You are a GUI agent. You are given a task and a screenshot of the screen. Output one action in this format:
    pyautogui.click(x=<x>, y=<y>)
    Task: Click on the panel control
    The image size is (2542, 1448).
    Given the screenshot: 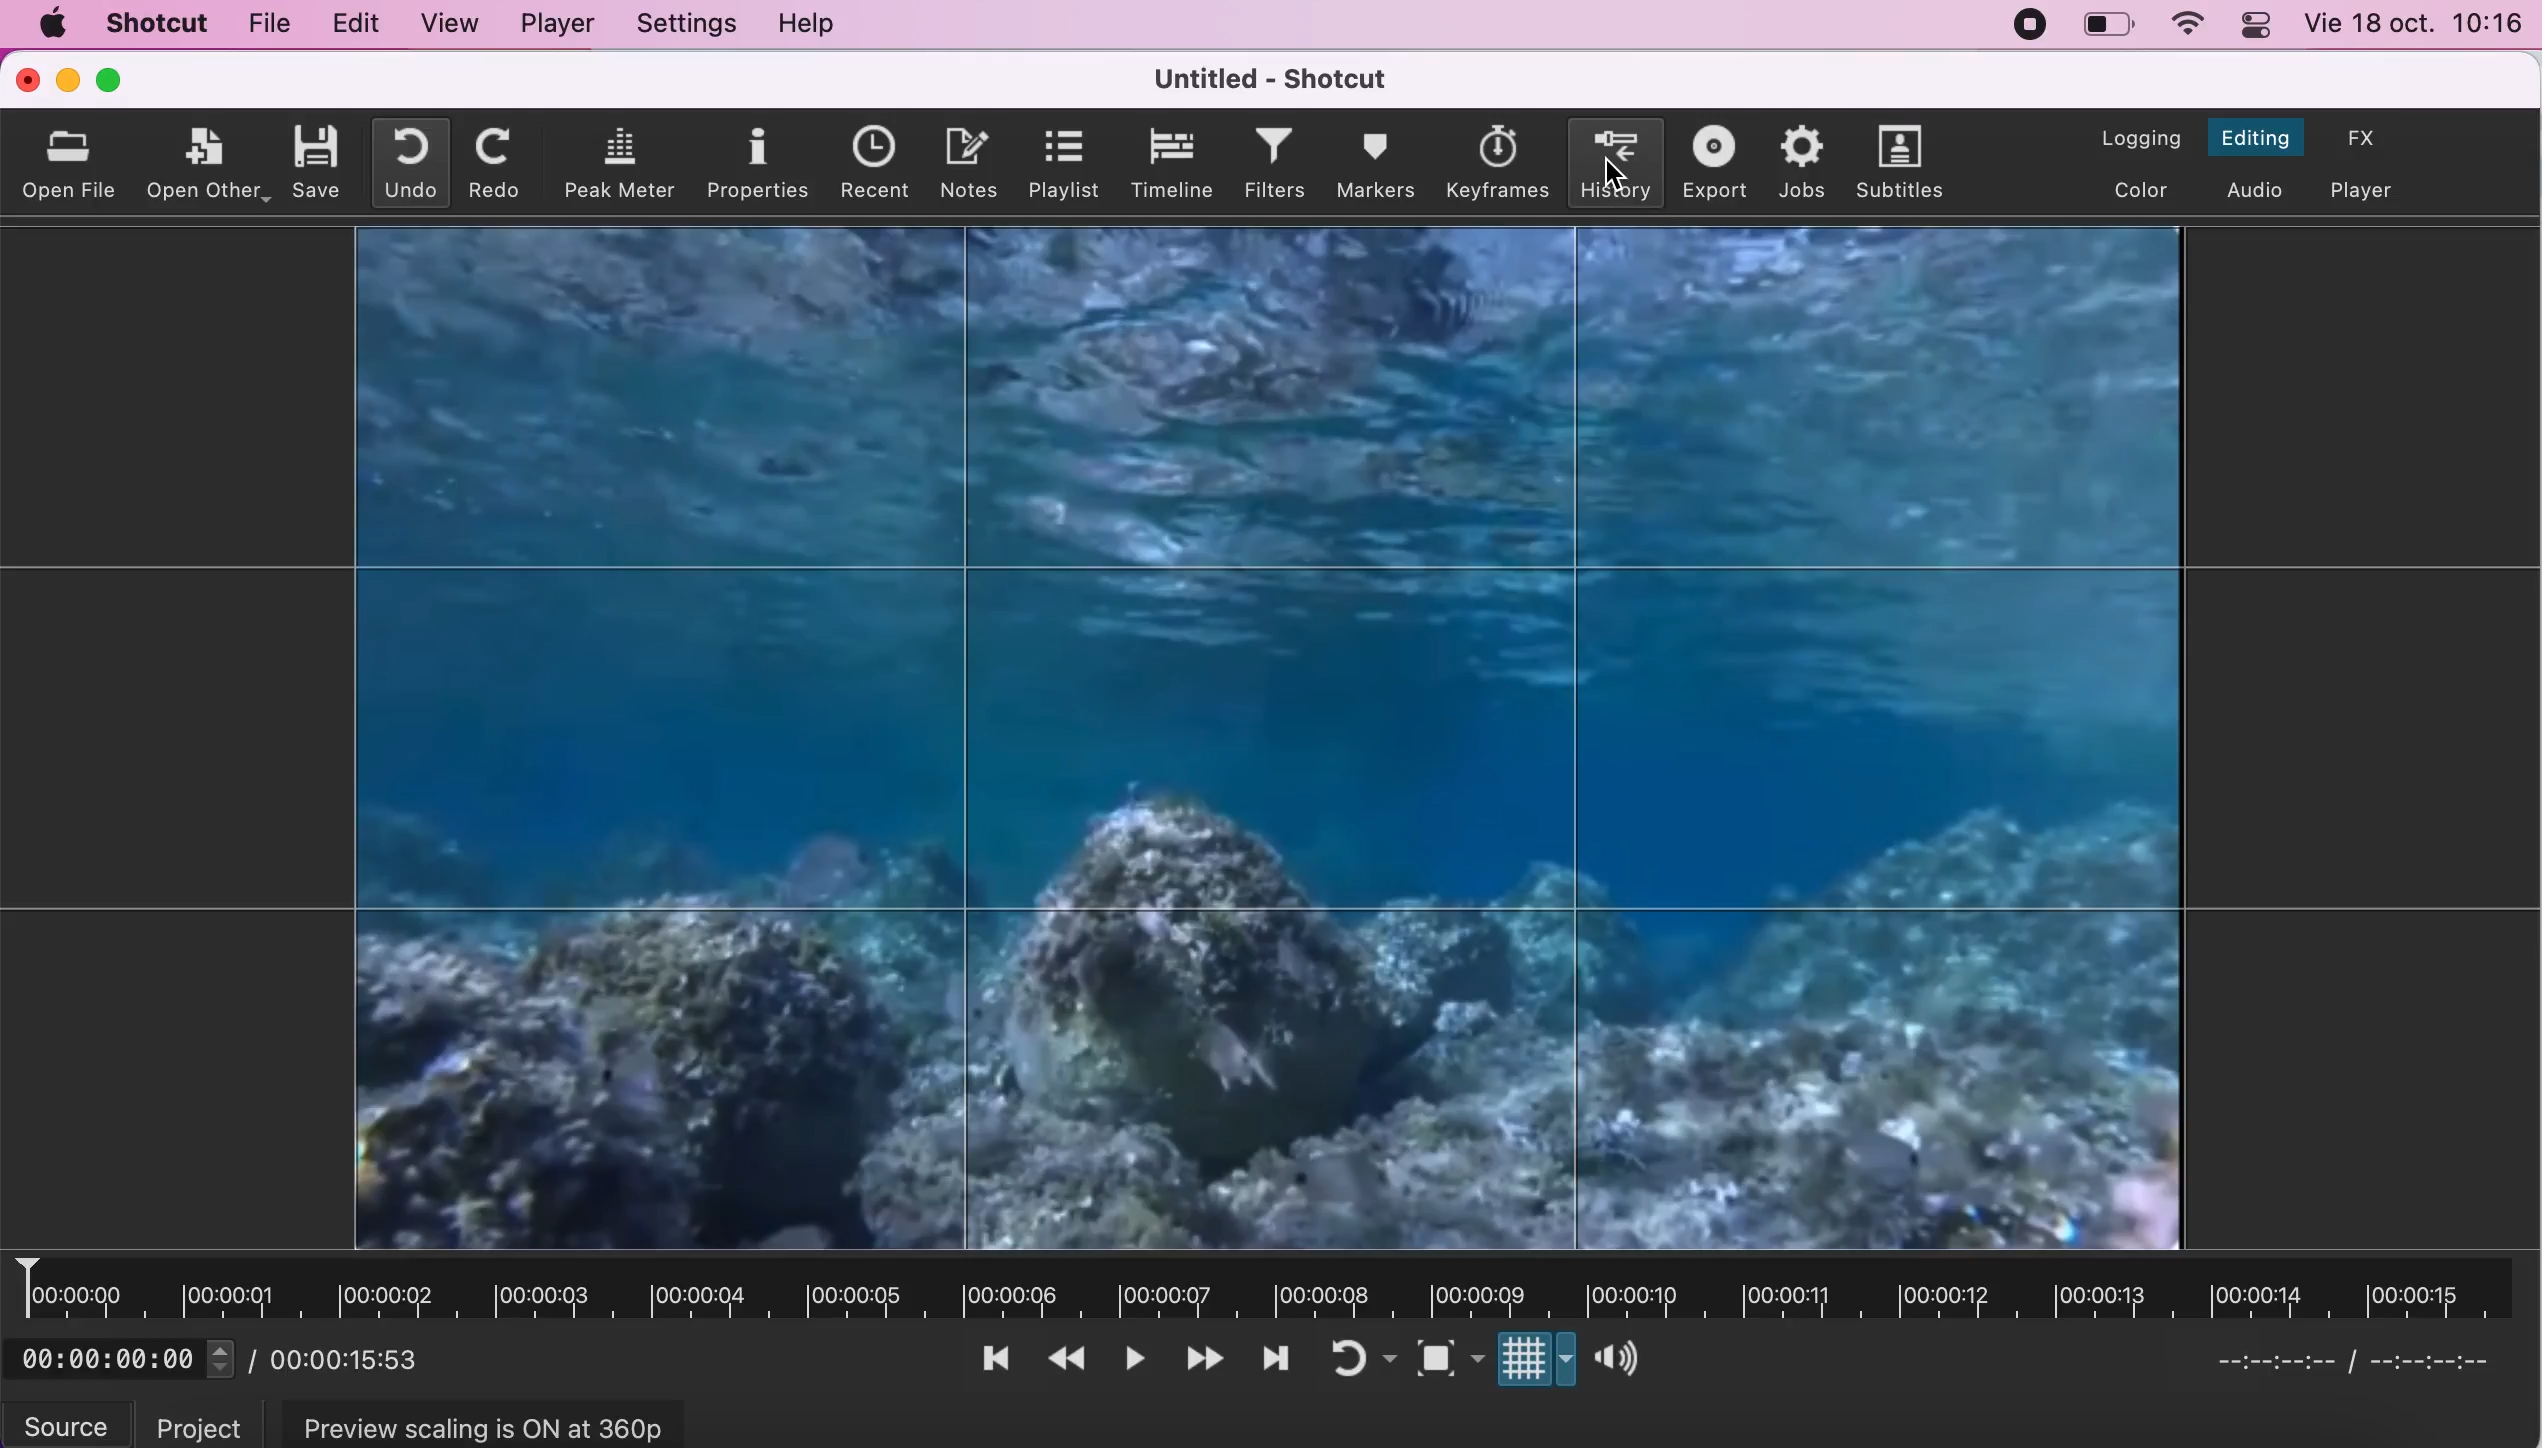 What is the action you would take?
    pyautogui.click(x=2256, y=26)
    